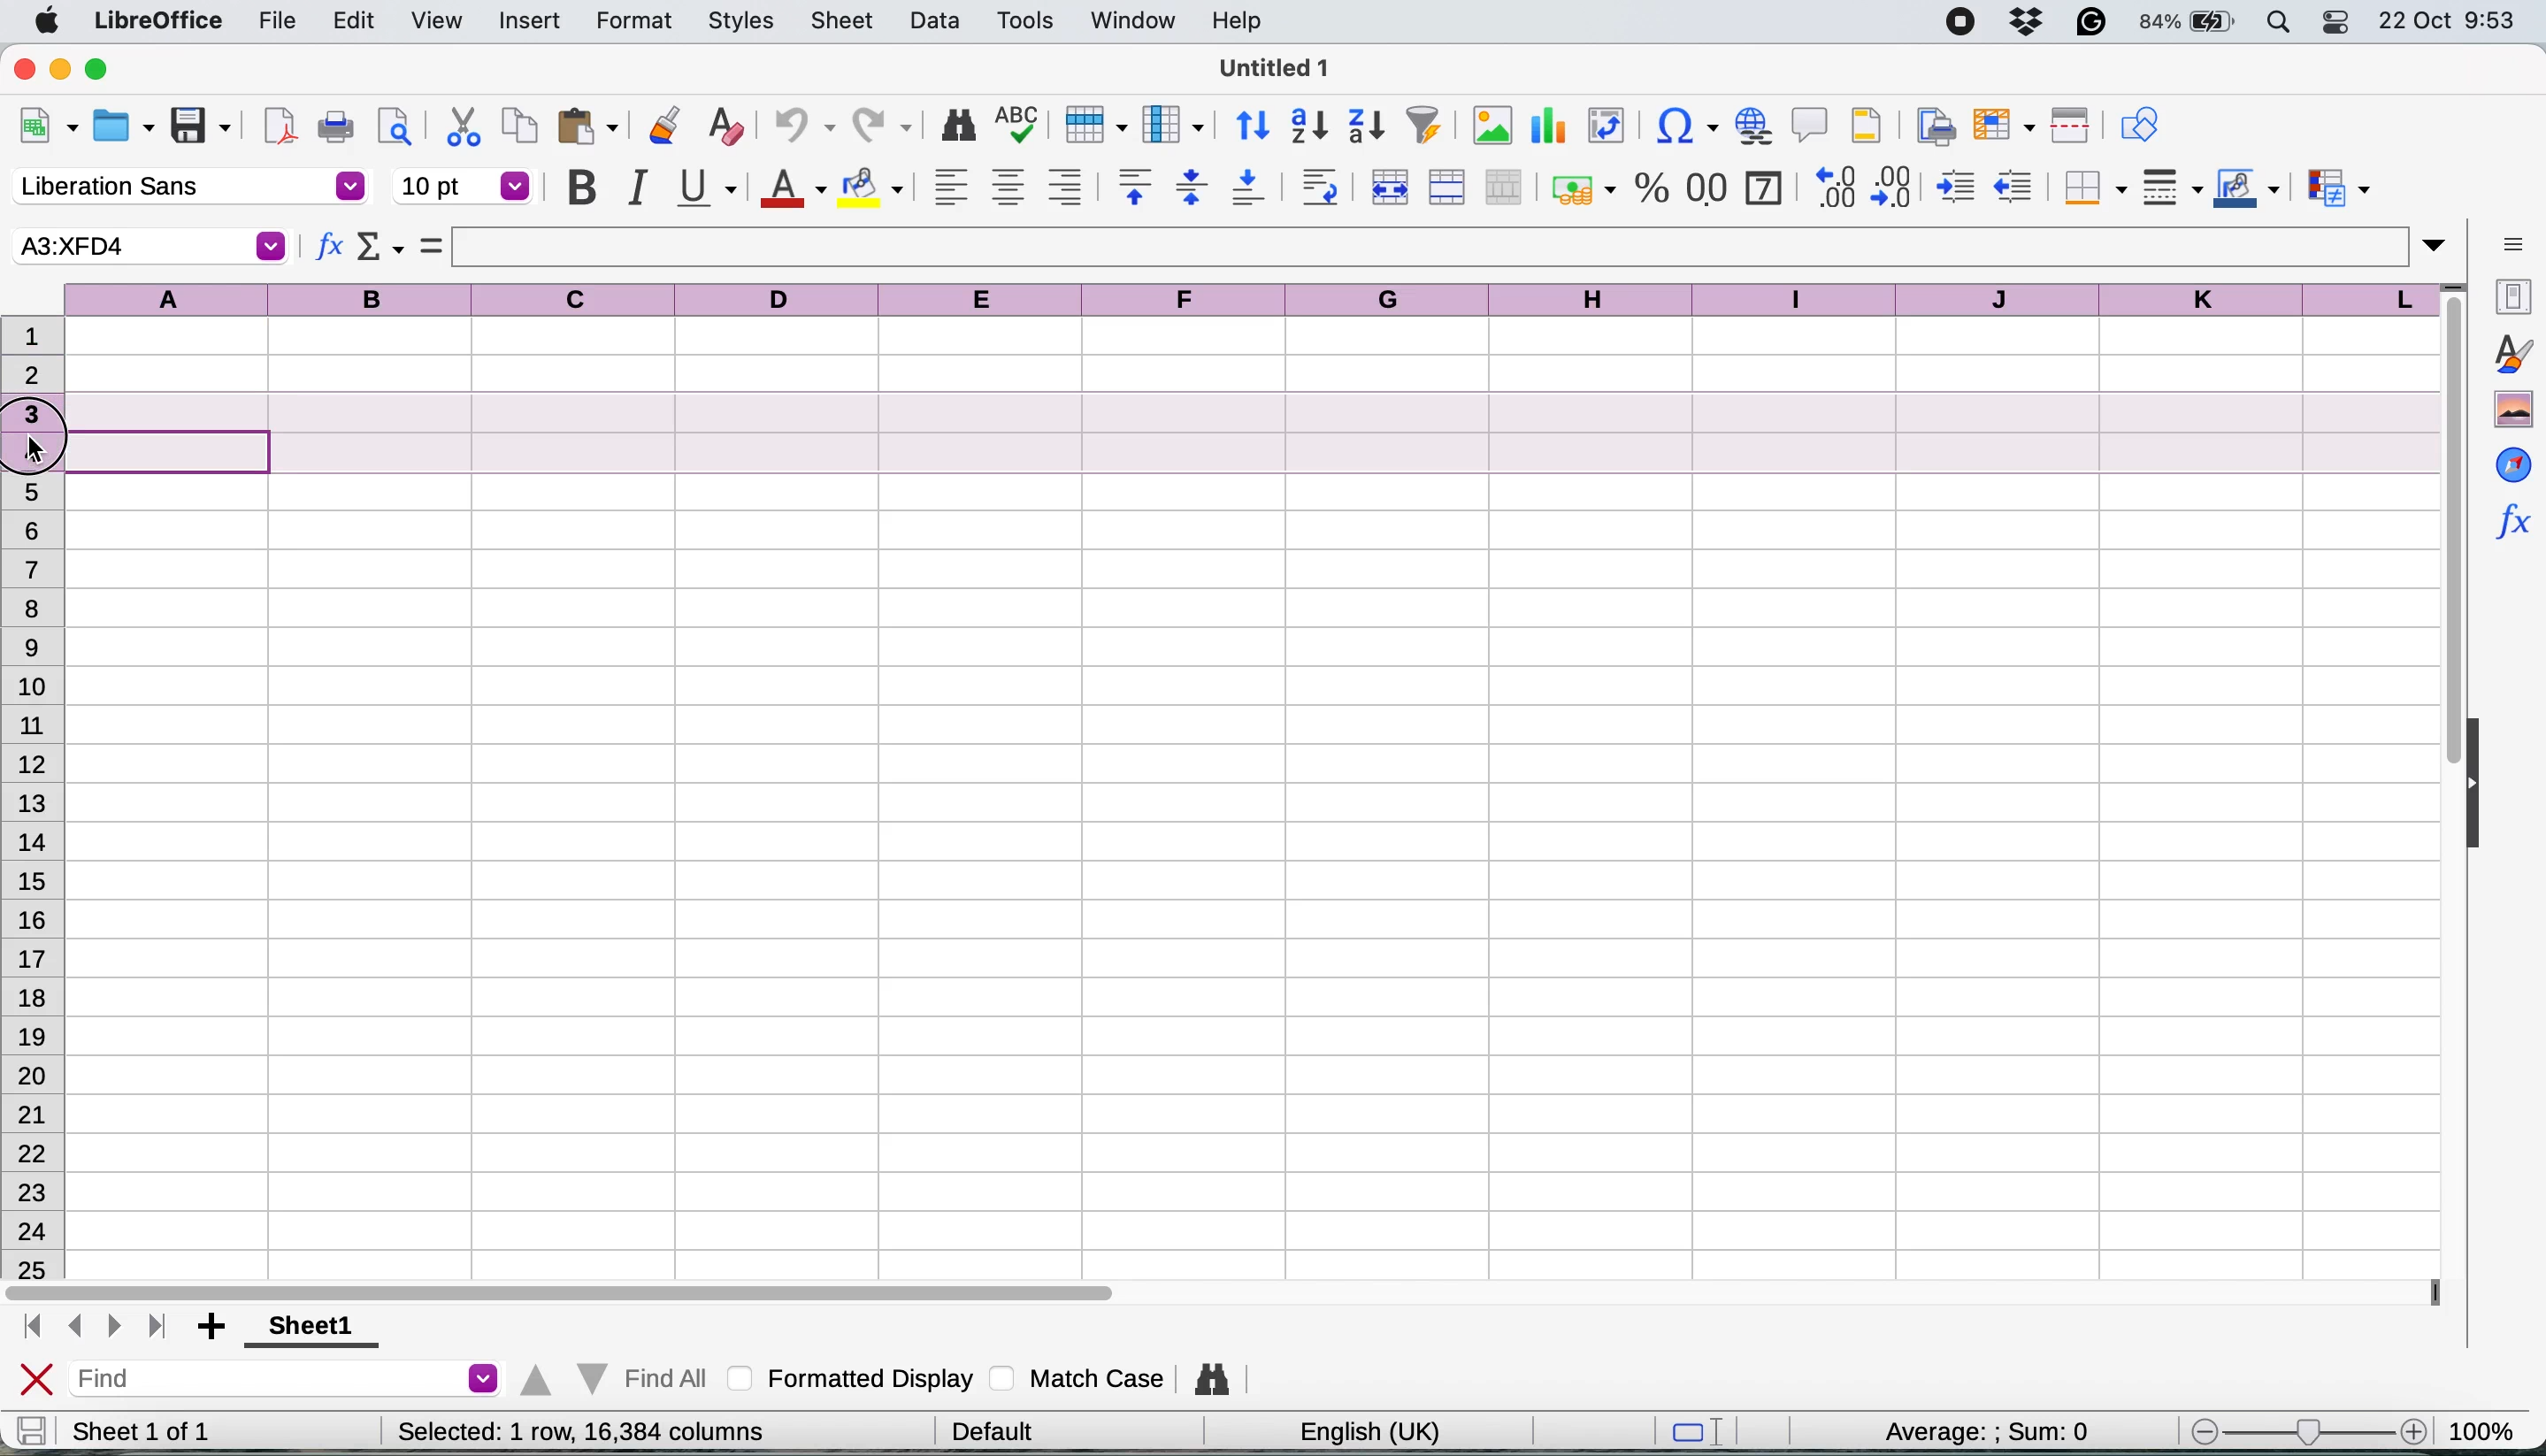 The width and height of the screenshot is (2546, 1456). What do you see at coordinates (1369, 1431) in the screenshot?
I see `english uk` at bounding box center [1369, 1431].